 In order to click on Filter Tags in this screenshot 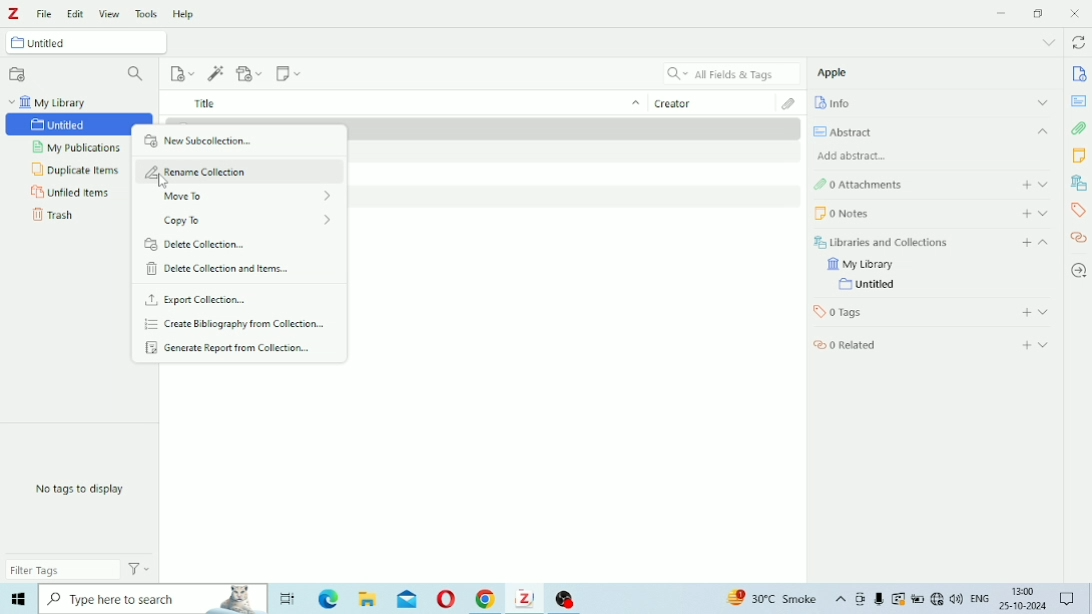, I will do `click(63, 571)`.